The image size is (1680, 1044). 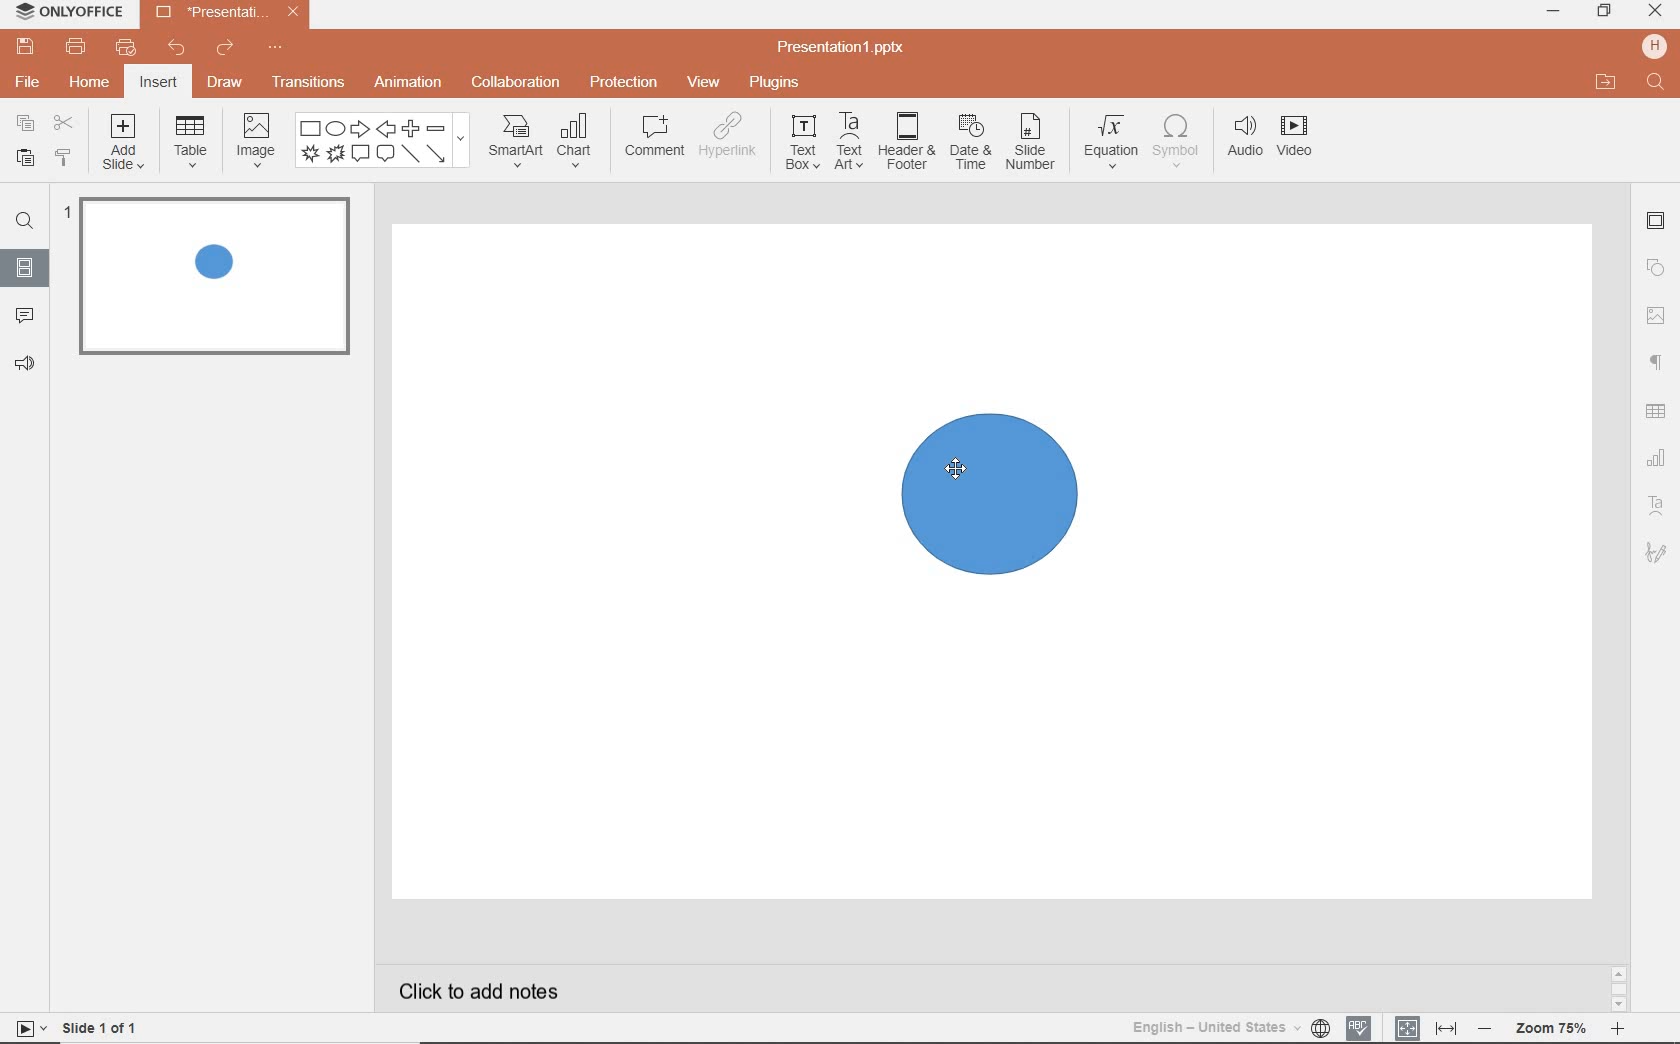 I want to click on paste, so click(x=24, y=160).